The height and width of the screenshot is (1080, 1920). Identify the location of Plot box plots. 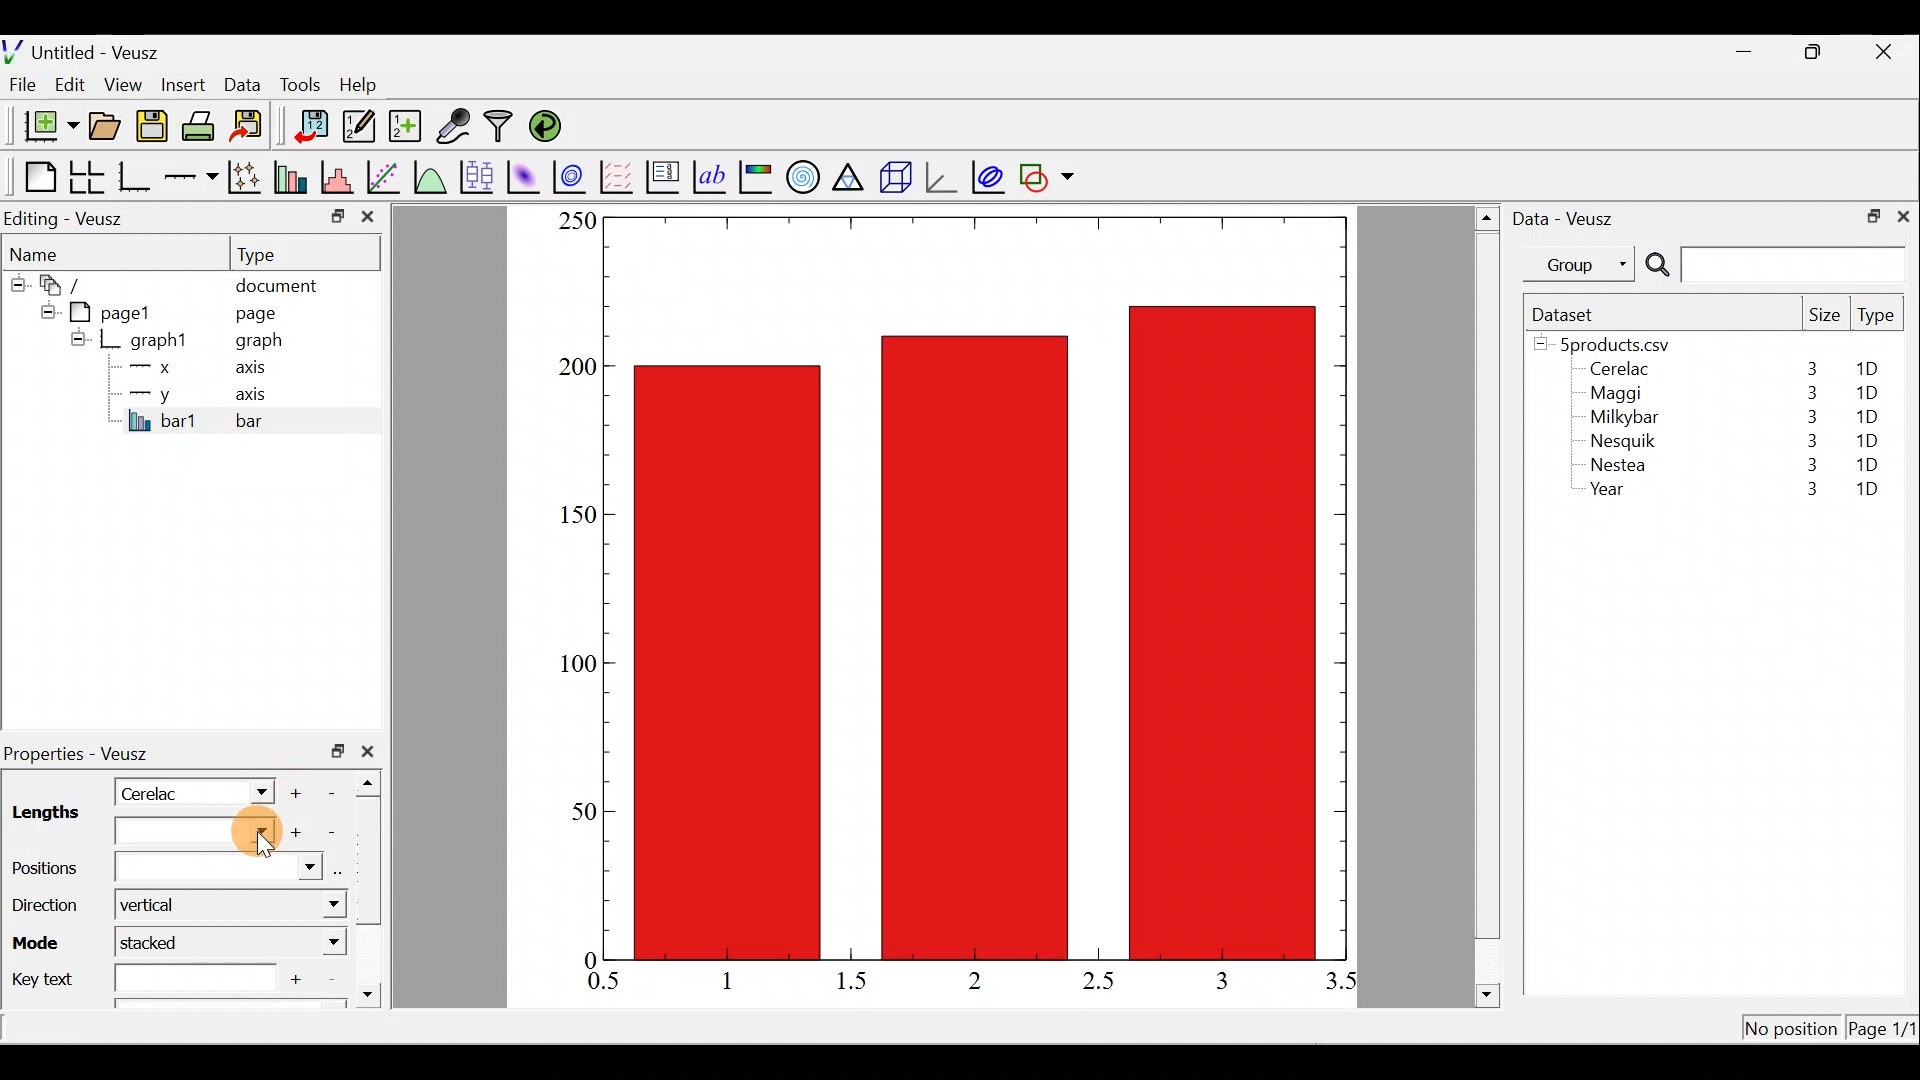
(479, 176).